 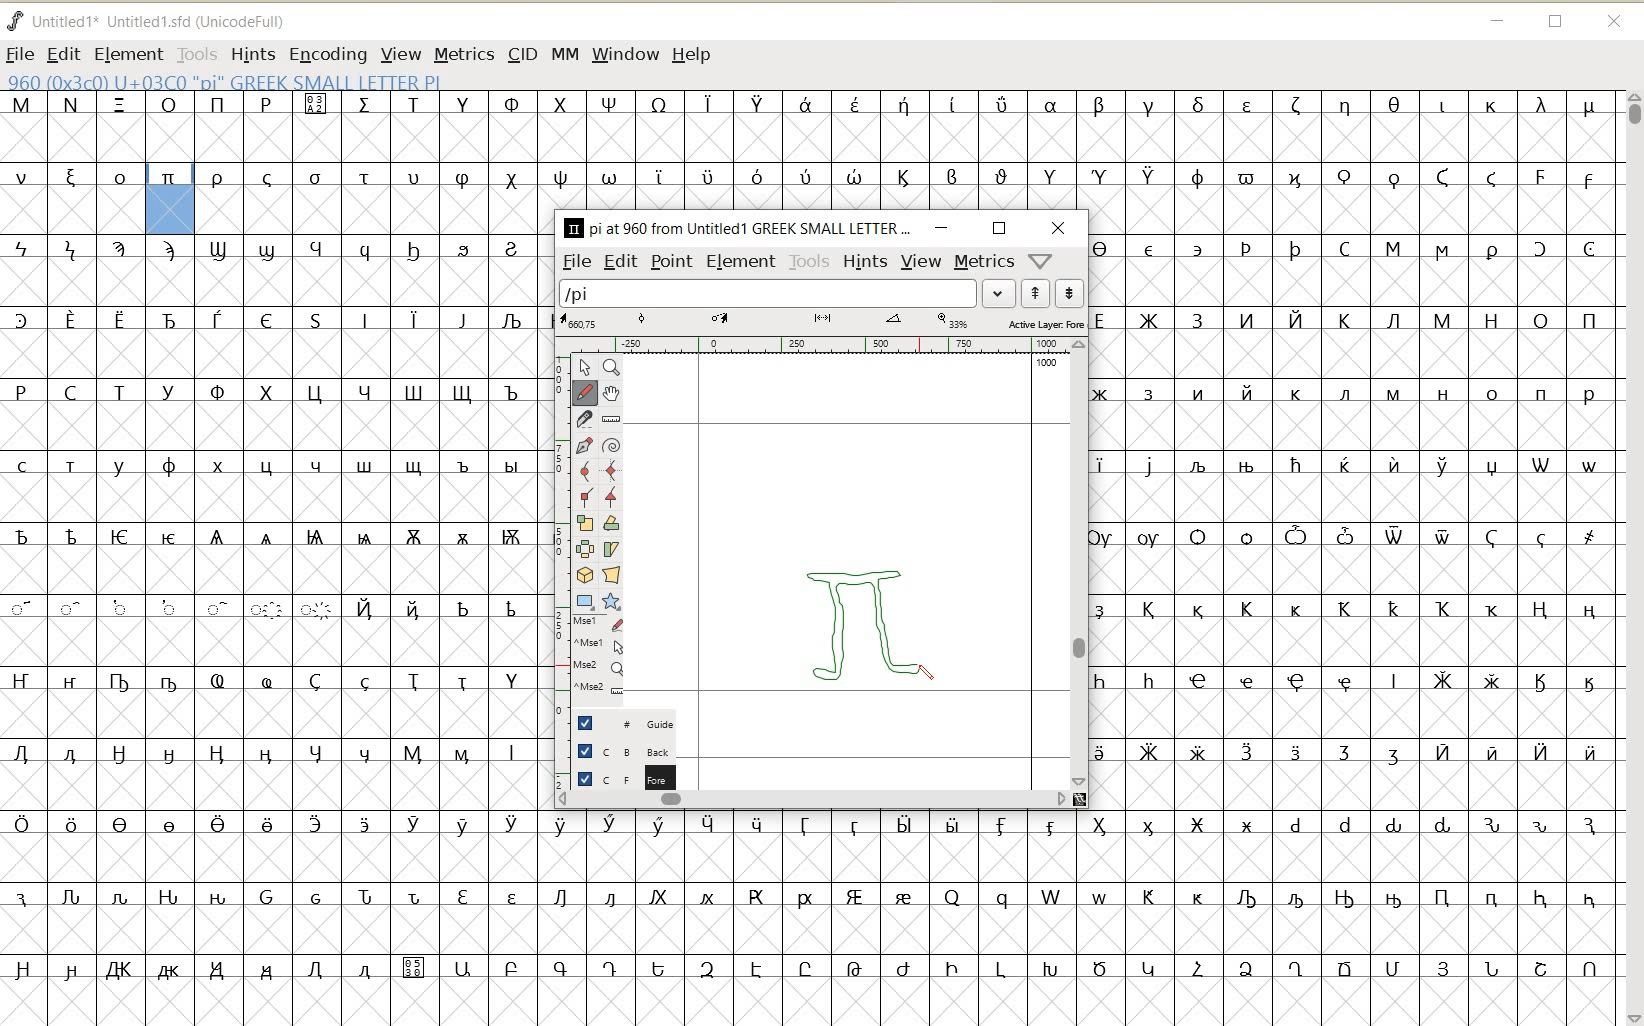 What do you see at coordinates (813, 802) in the screenshot?
I see `SCROLLBAR` at bounding box center [813, 802].